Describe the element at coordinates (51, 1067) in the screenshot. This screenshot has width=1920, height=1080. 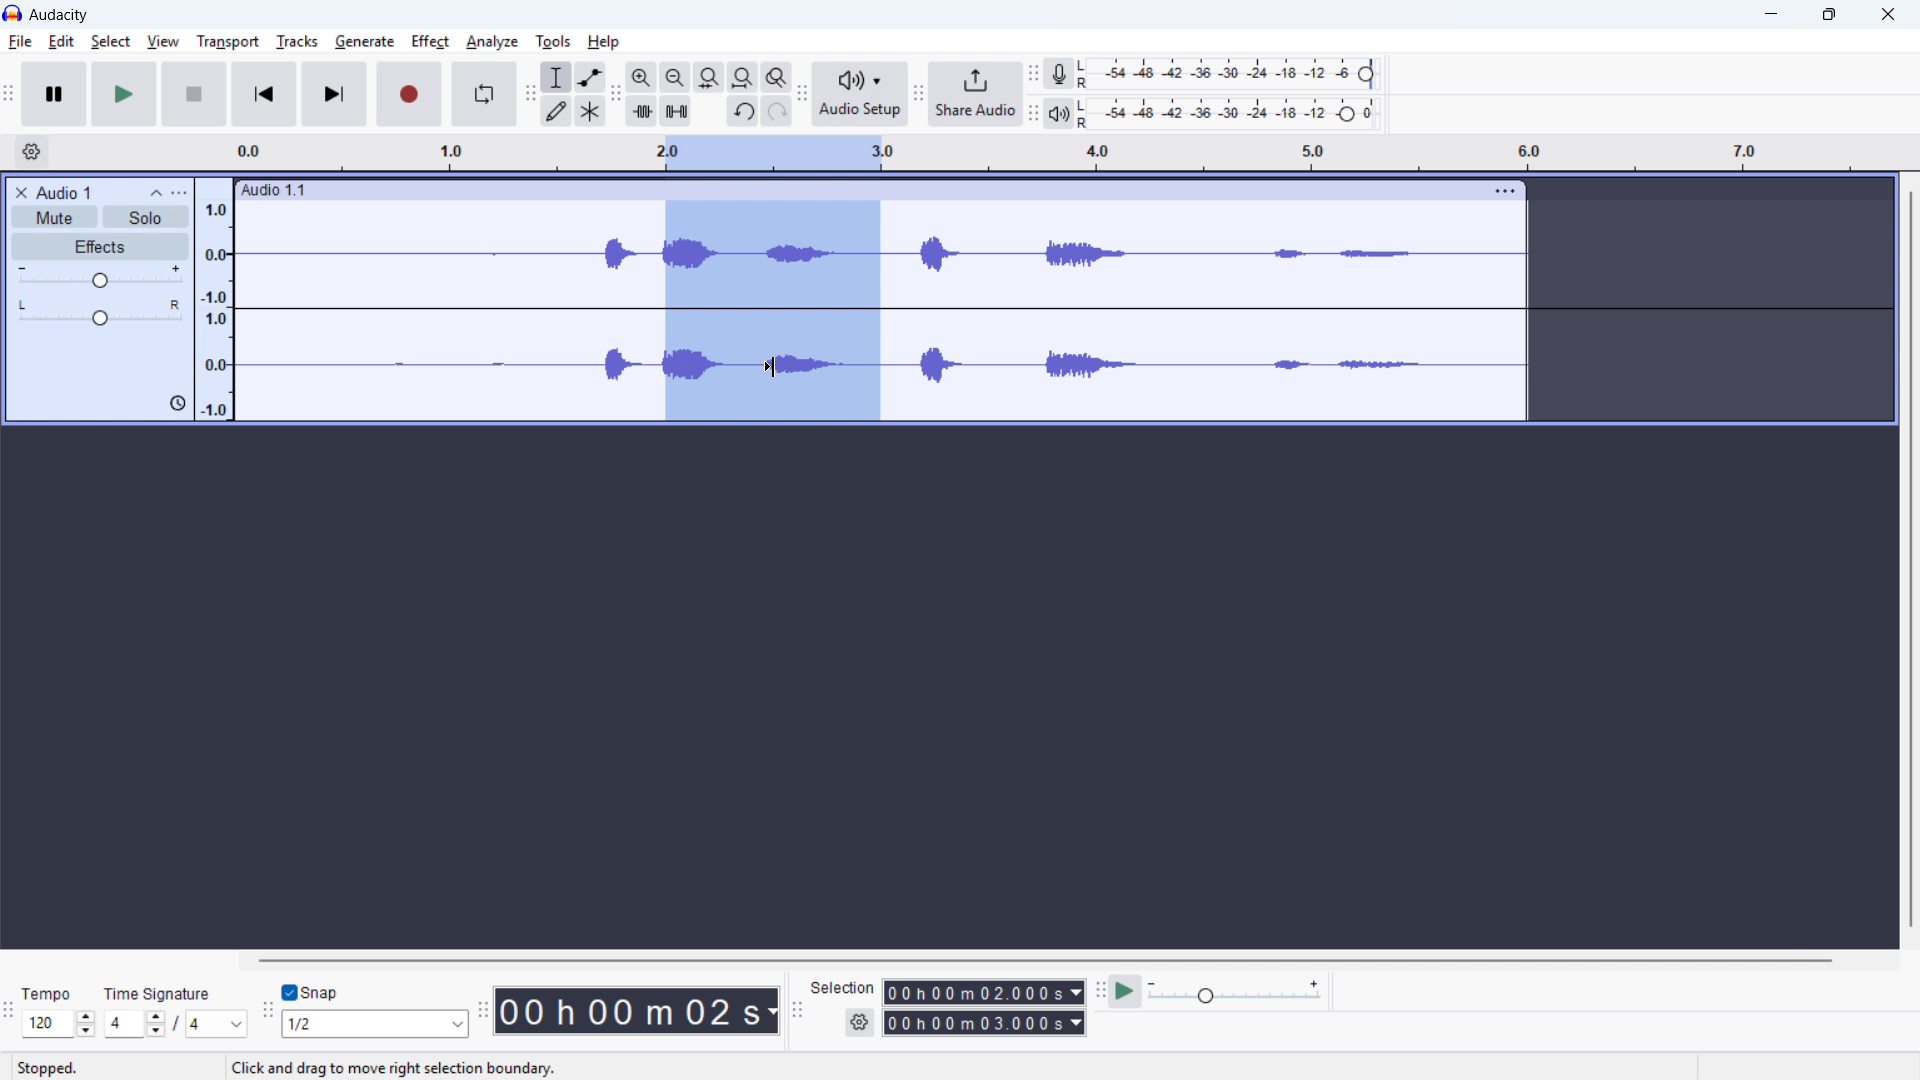
I see `Stopped` at that location.